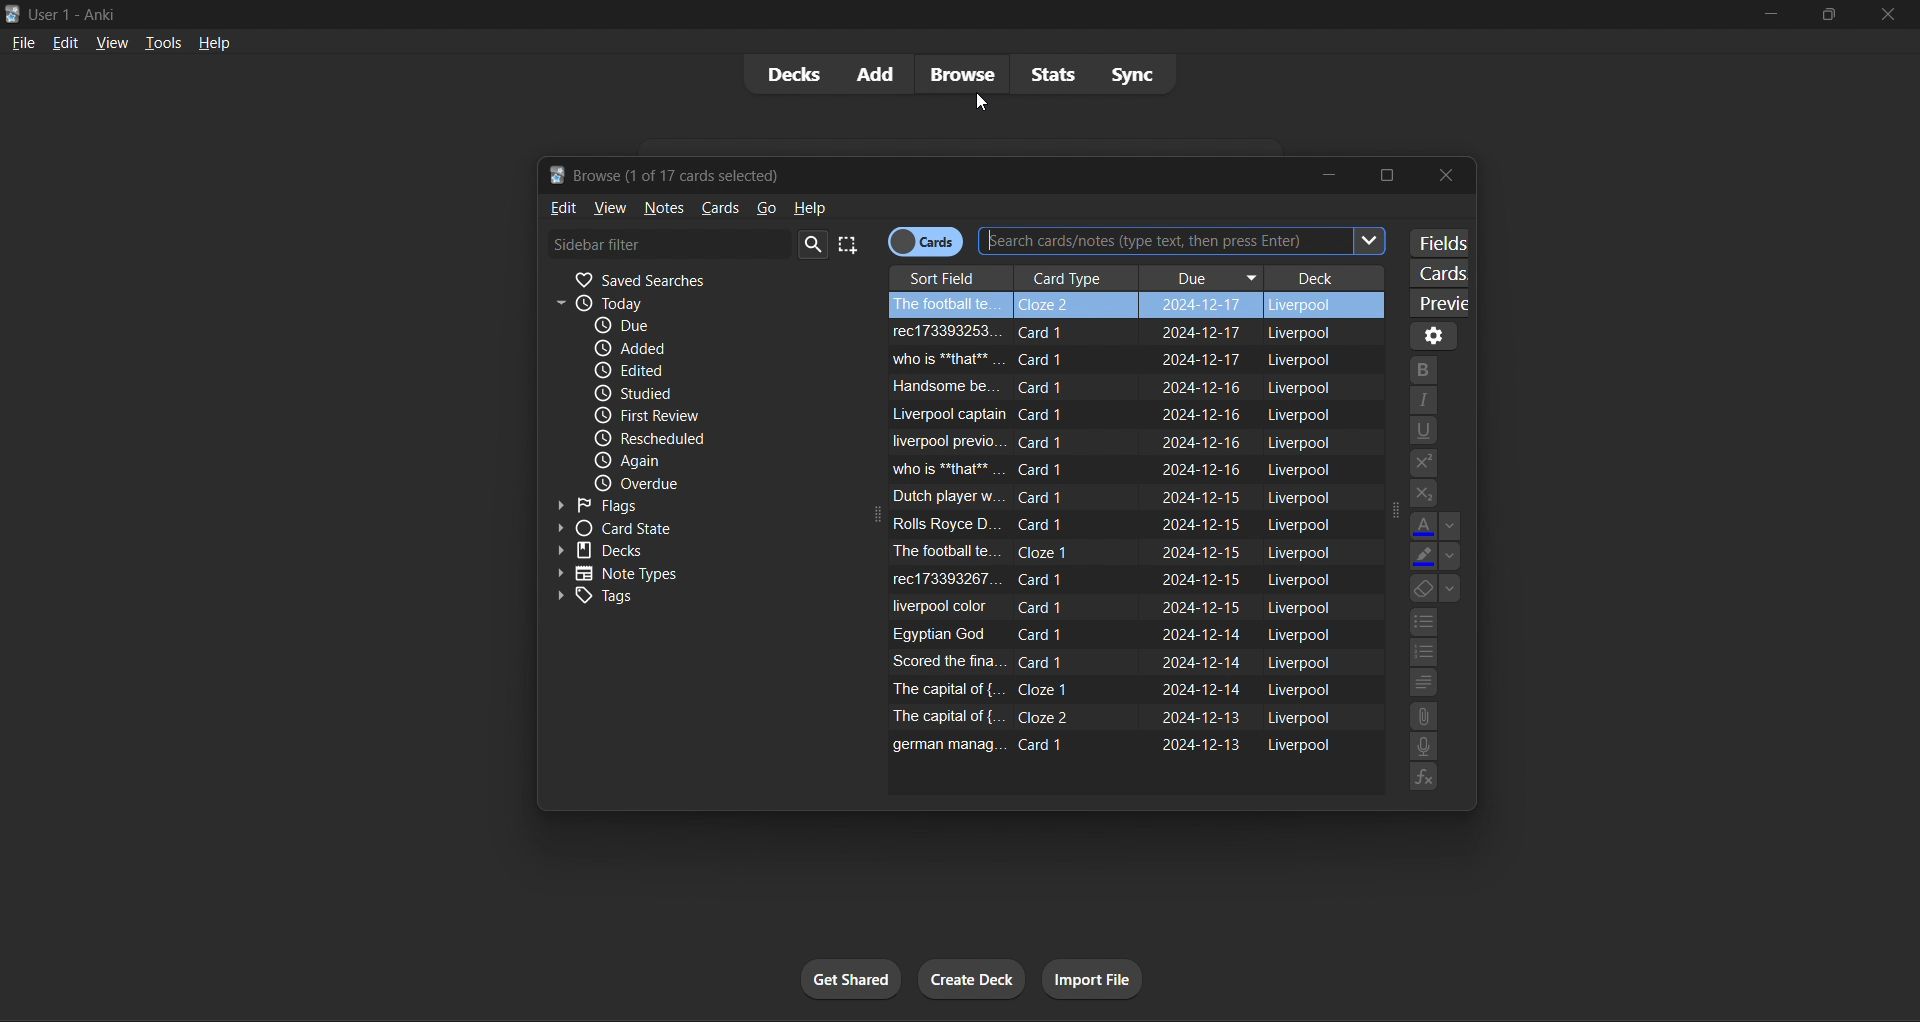 The height and width of the screenshot is (1022, 1920). Describe the element at coordinates (1052, 72) in the screenshot. I see `stats` at that location.